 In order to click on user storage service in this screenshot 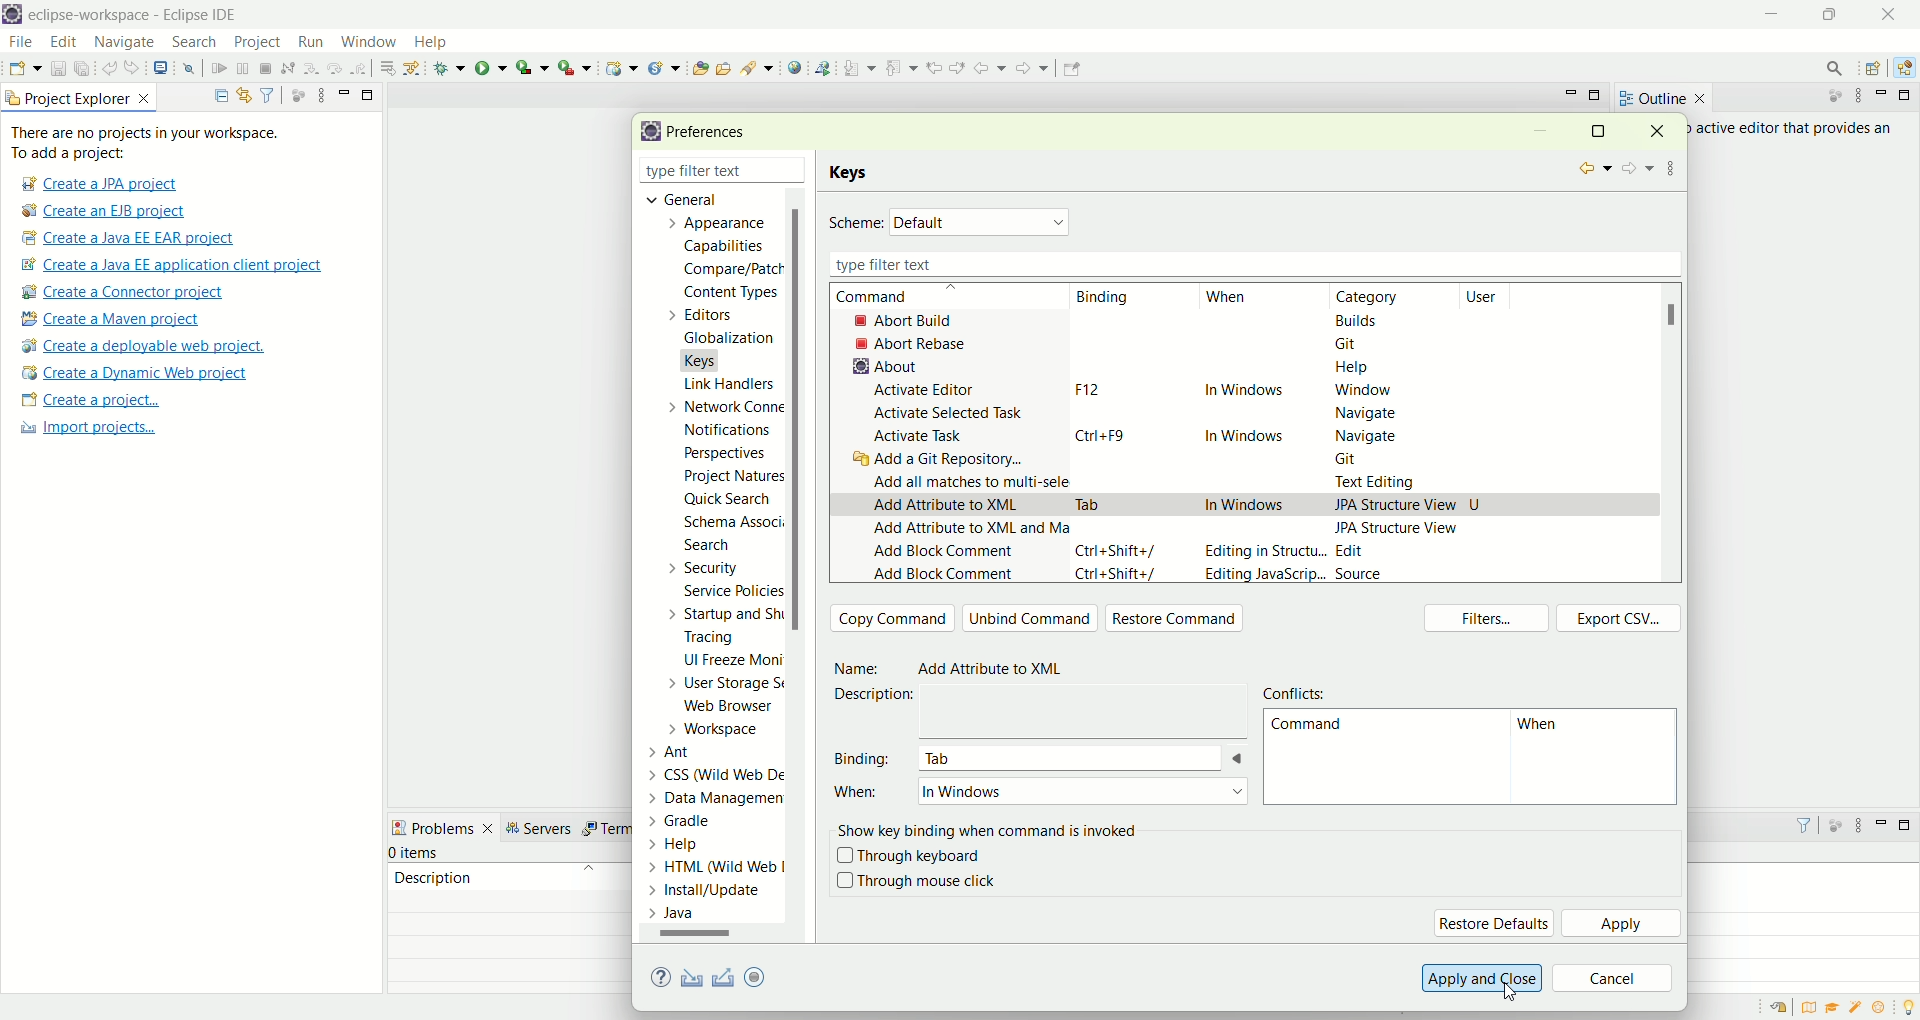, I will do `click(727, 686)`.